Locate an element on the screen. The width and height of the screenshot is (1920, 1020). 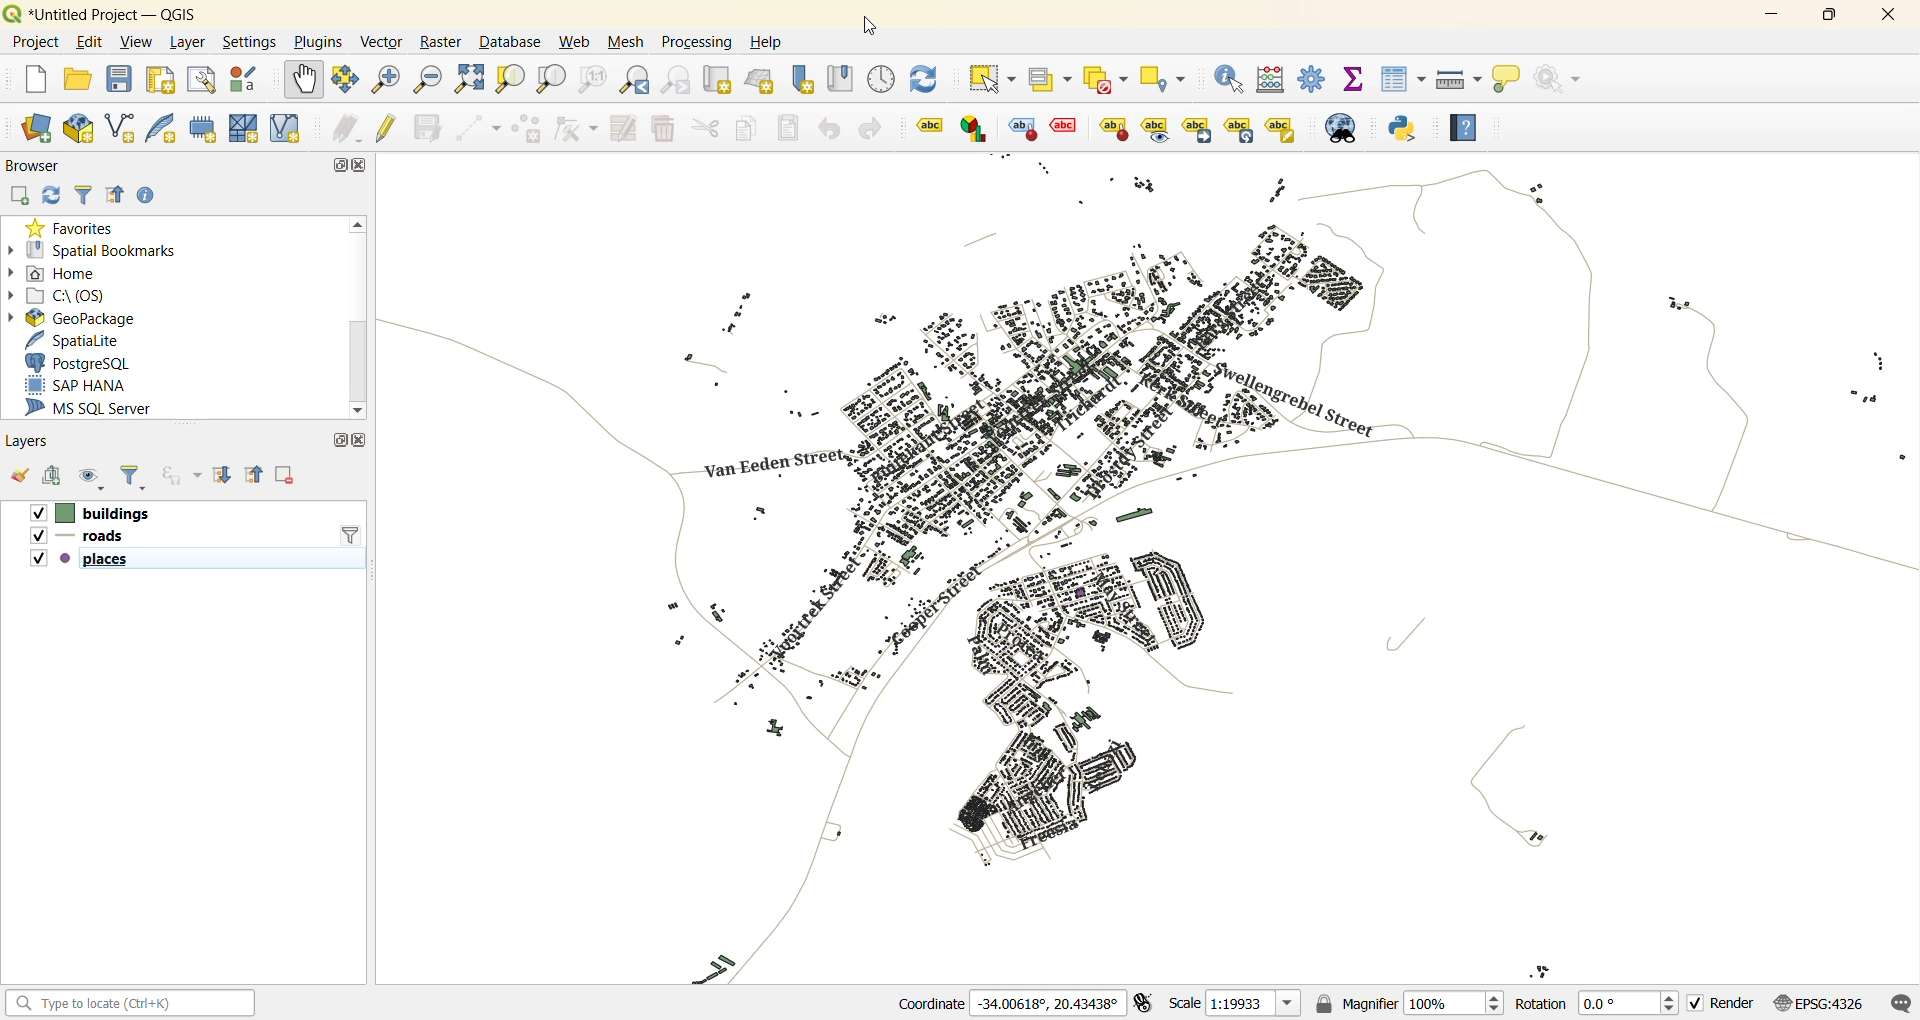
temporary scratch layer is located at coordinates (202, 128).